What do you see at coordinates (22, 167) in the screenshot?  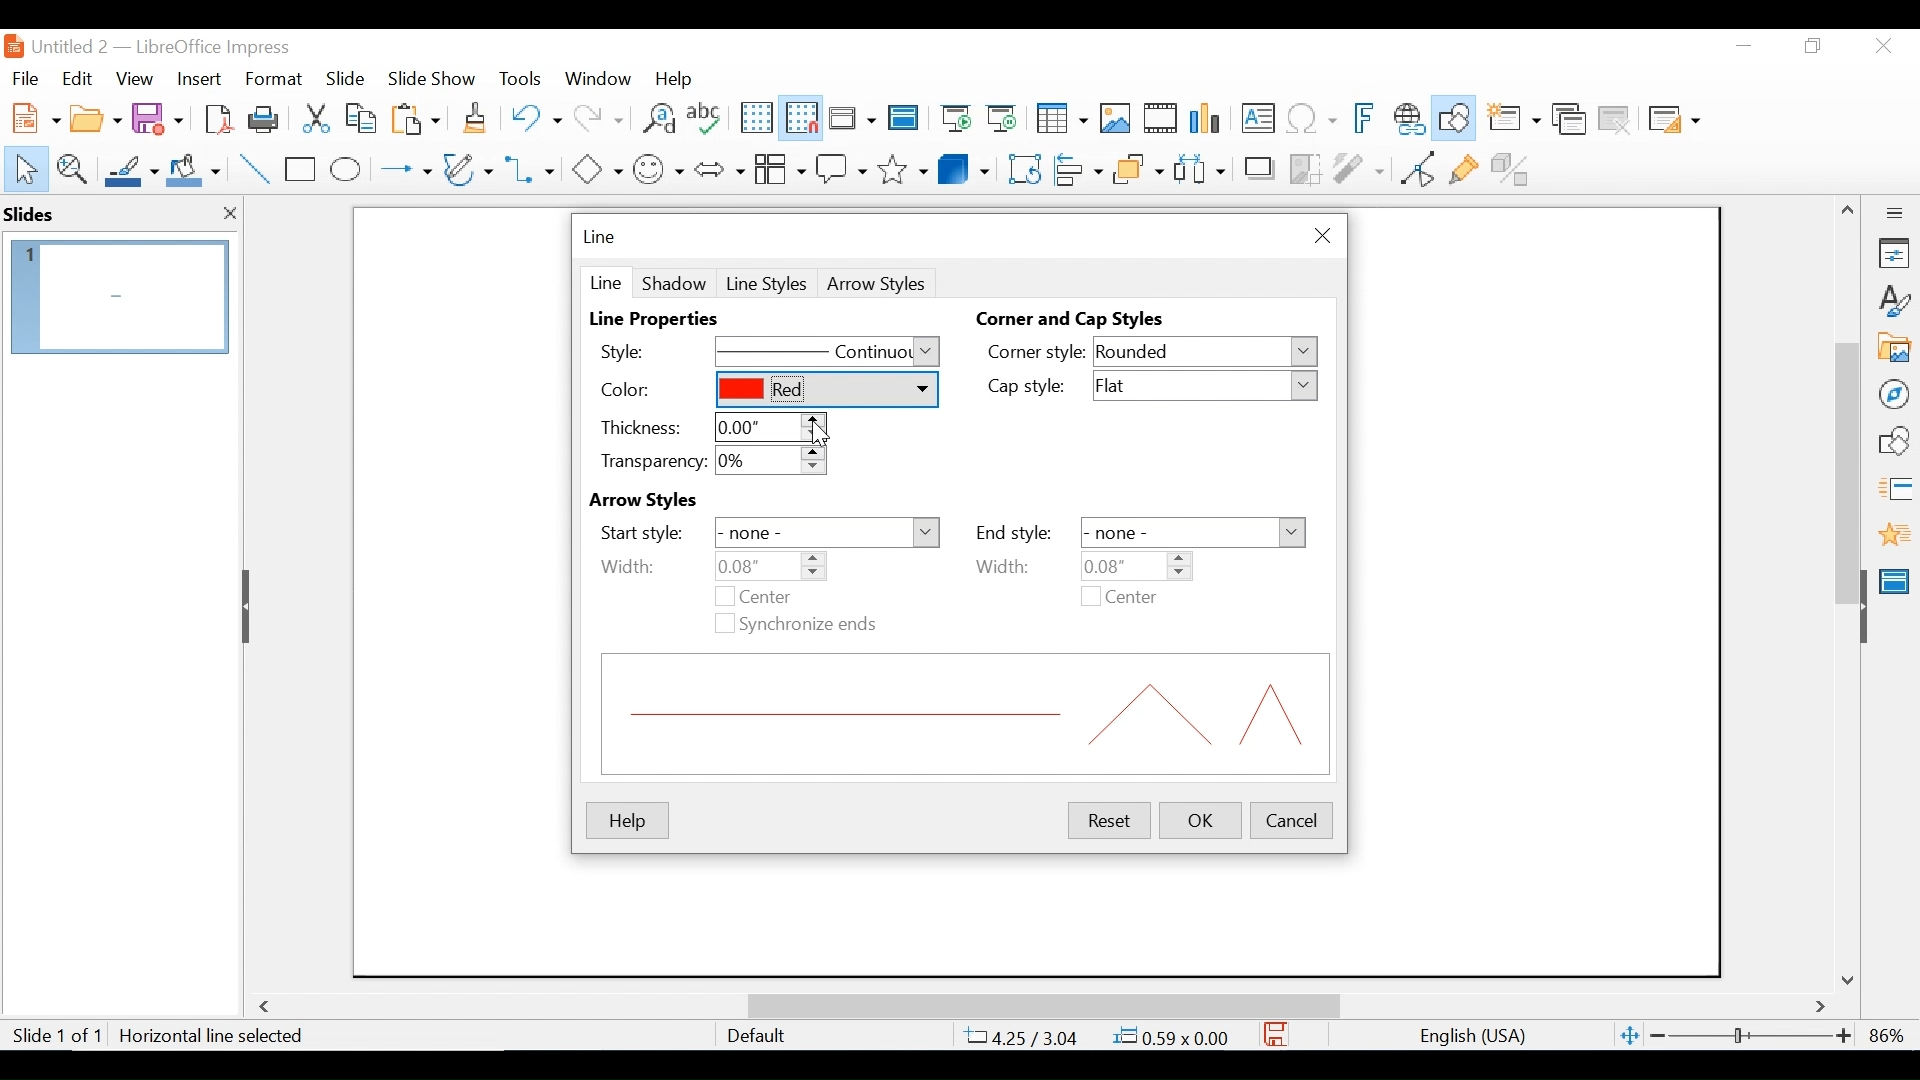 I see `Select` at bounding box center [22, 167].